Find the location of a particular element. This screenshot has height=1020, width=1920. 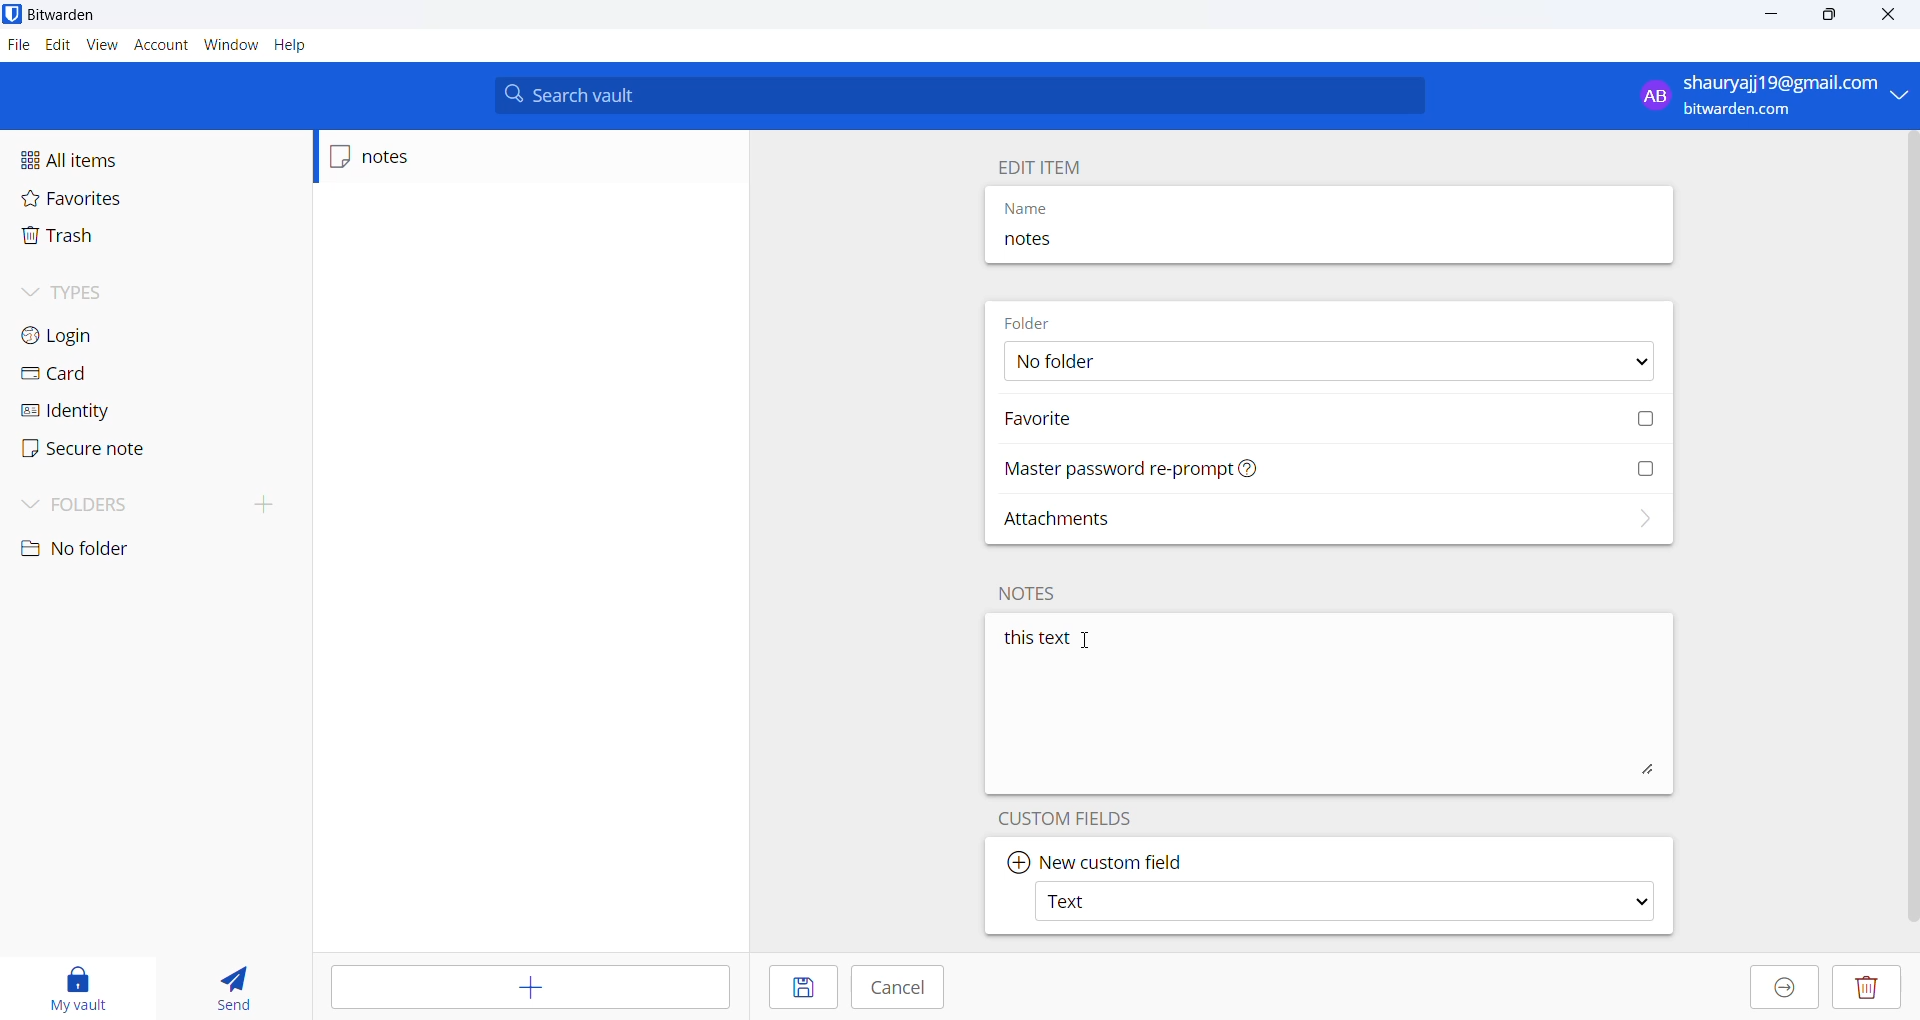

notes is located at coordinates (1101, 246).